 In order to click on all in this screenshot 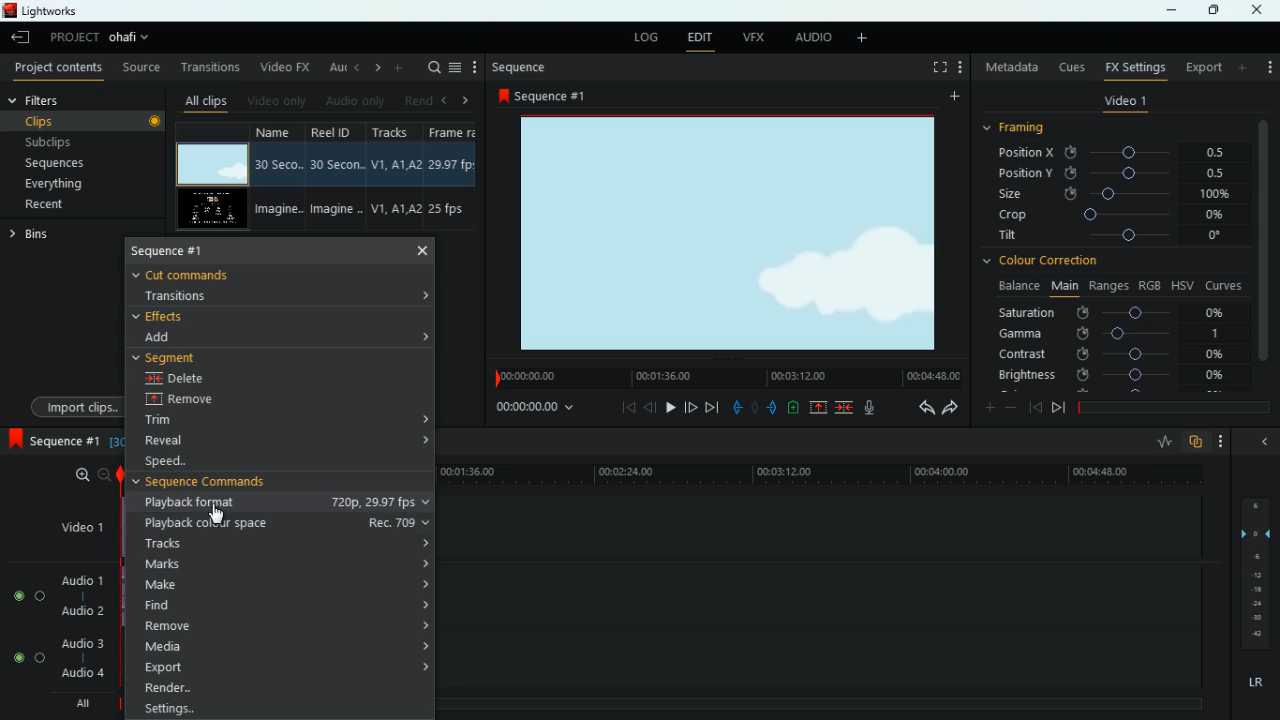, I will do `click(78, 705)`.